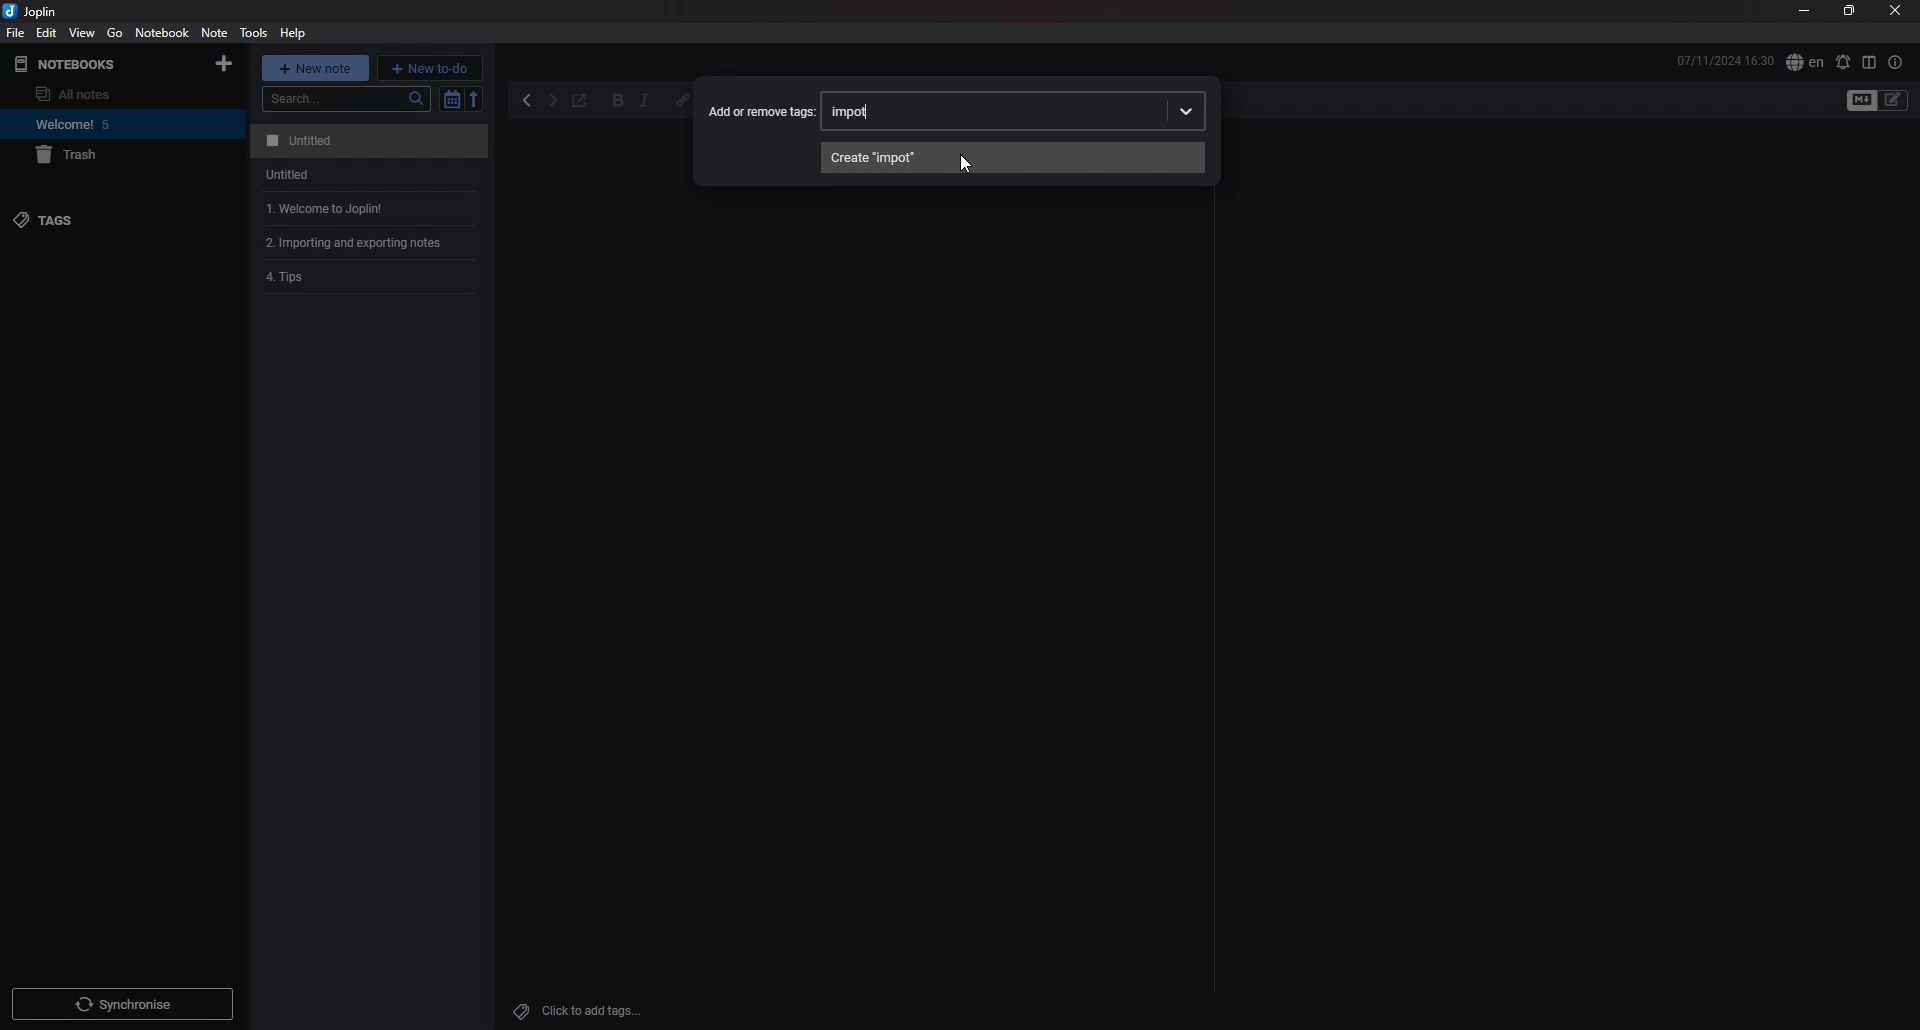 The height and width of the screenshot is (1030, 1920). I want to click on edit, so click(45, 32).